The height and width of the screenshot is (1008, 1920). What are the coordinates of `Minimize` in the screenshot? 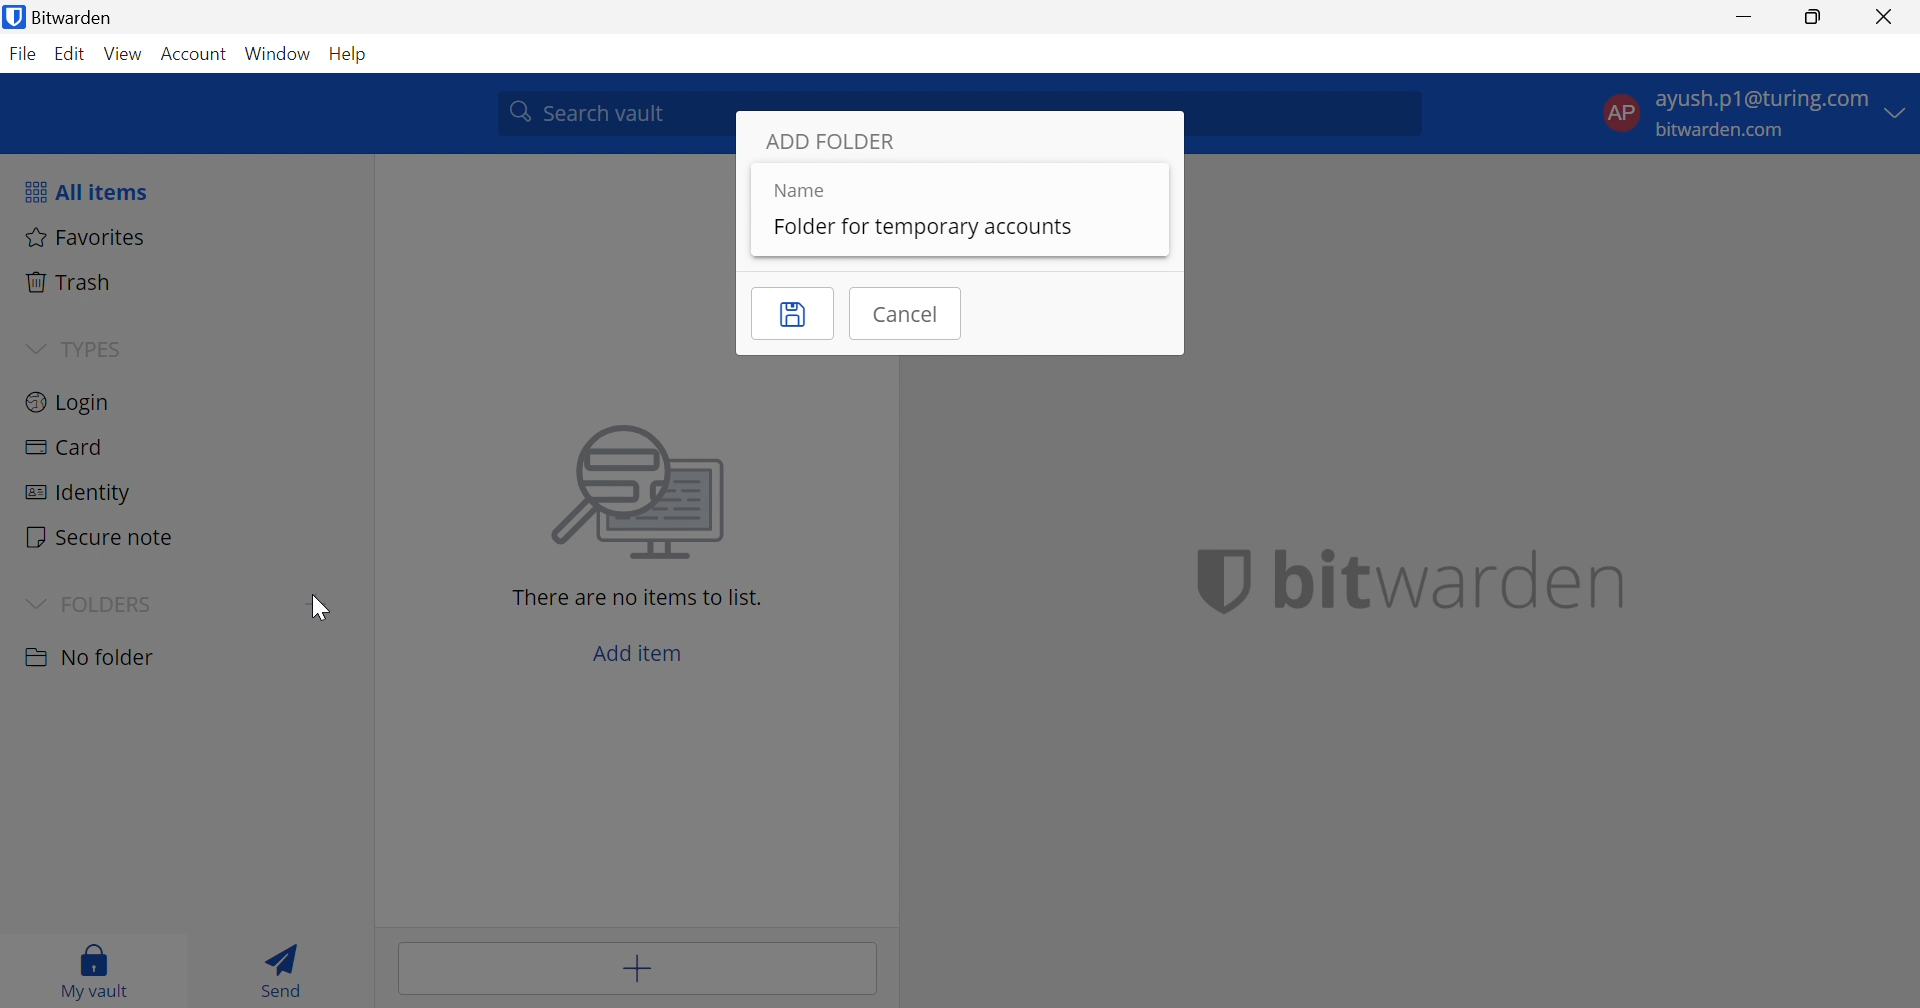 It's located at (1744, 14).